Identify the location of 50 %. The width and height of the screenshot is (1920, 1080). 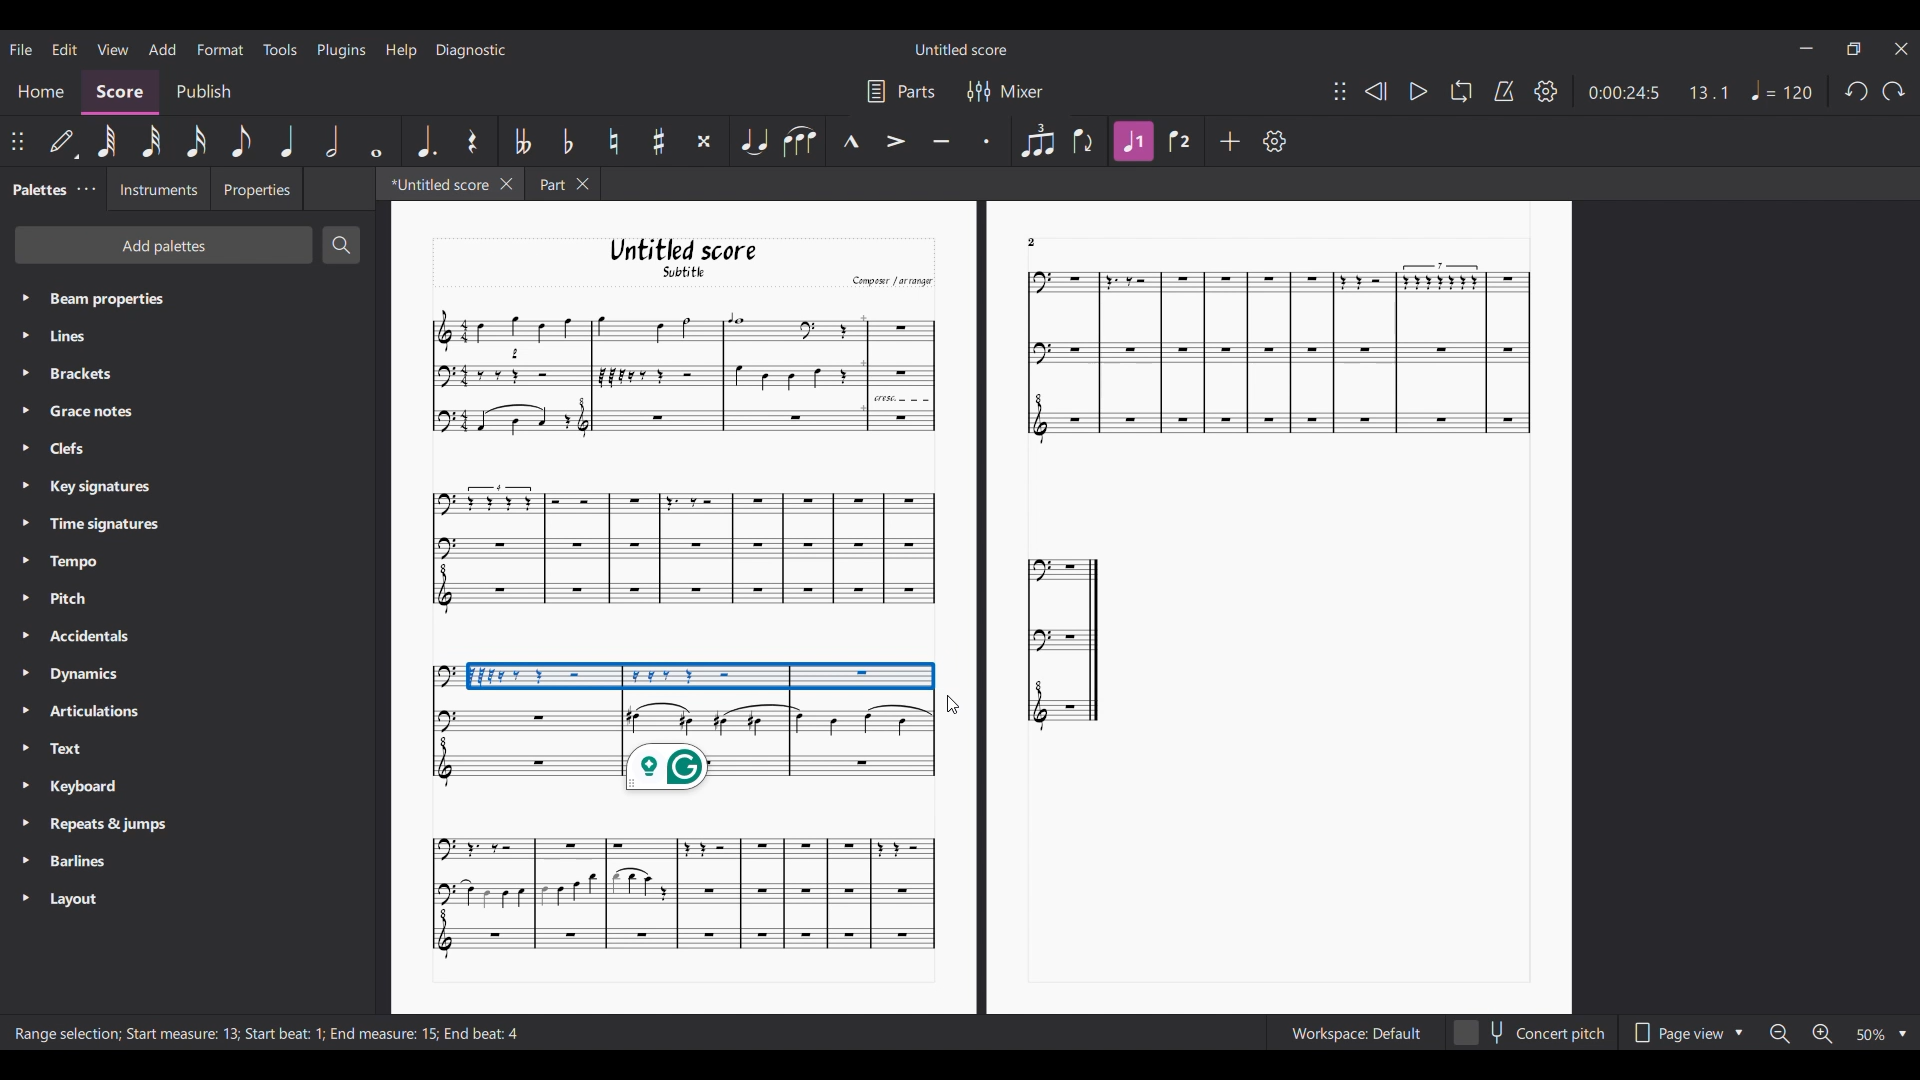
(1880, 1034).